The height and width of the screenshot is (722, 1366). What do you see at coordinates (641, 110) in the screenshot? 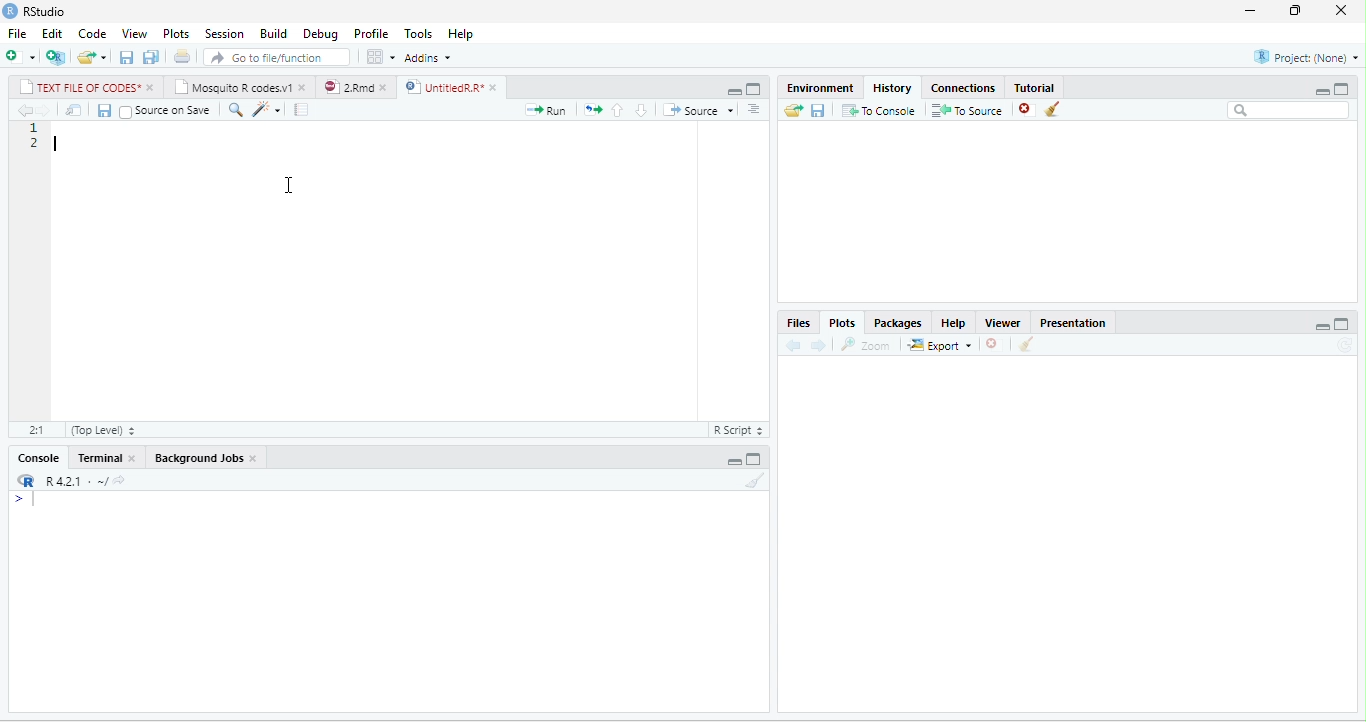
I see `down` at bounding box center [641, 110].